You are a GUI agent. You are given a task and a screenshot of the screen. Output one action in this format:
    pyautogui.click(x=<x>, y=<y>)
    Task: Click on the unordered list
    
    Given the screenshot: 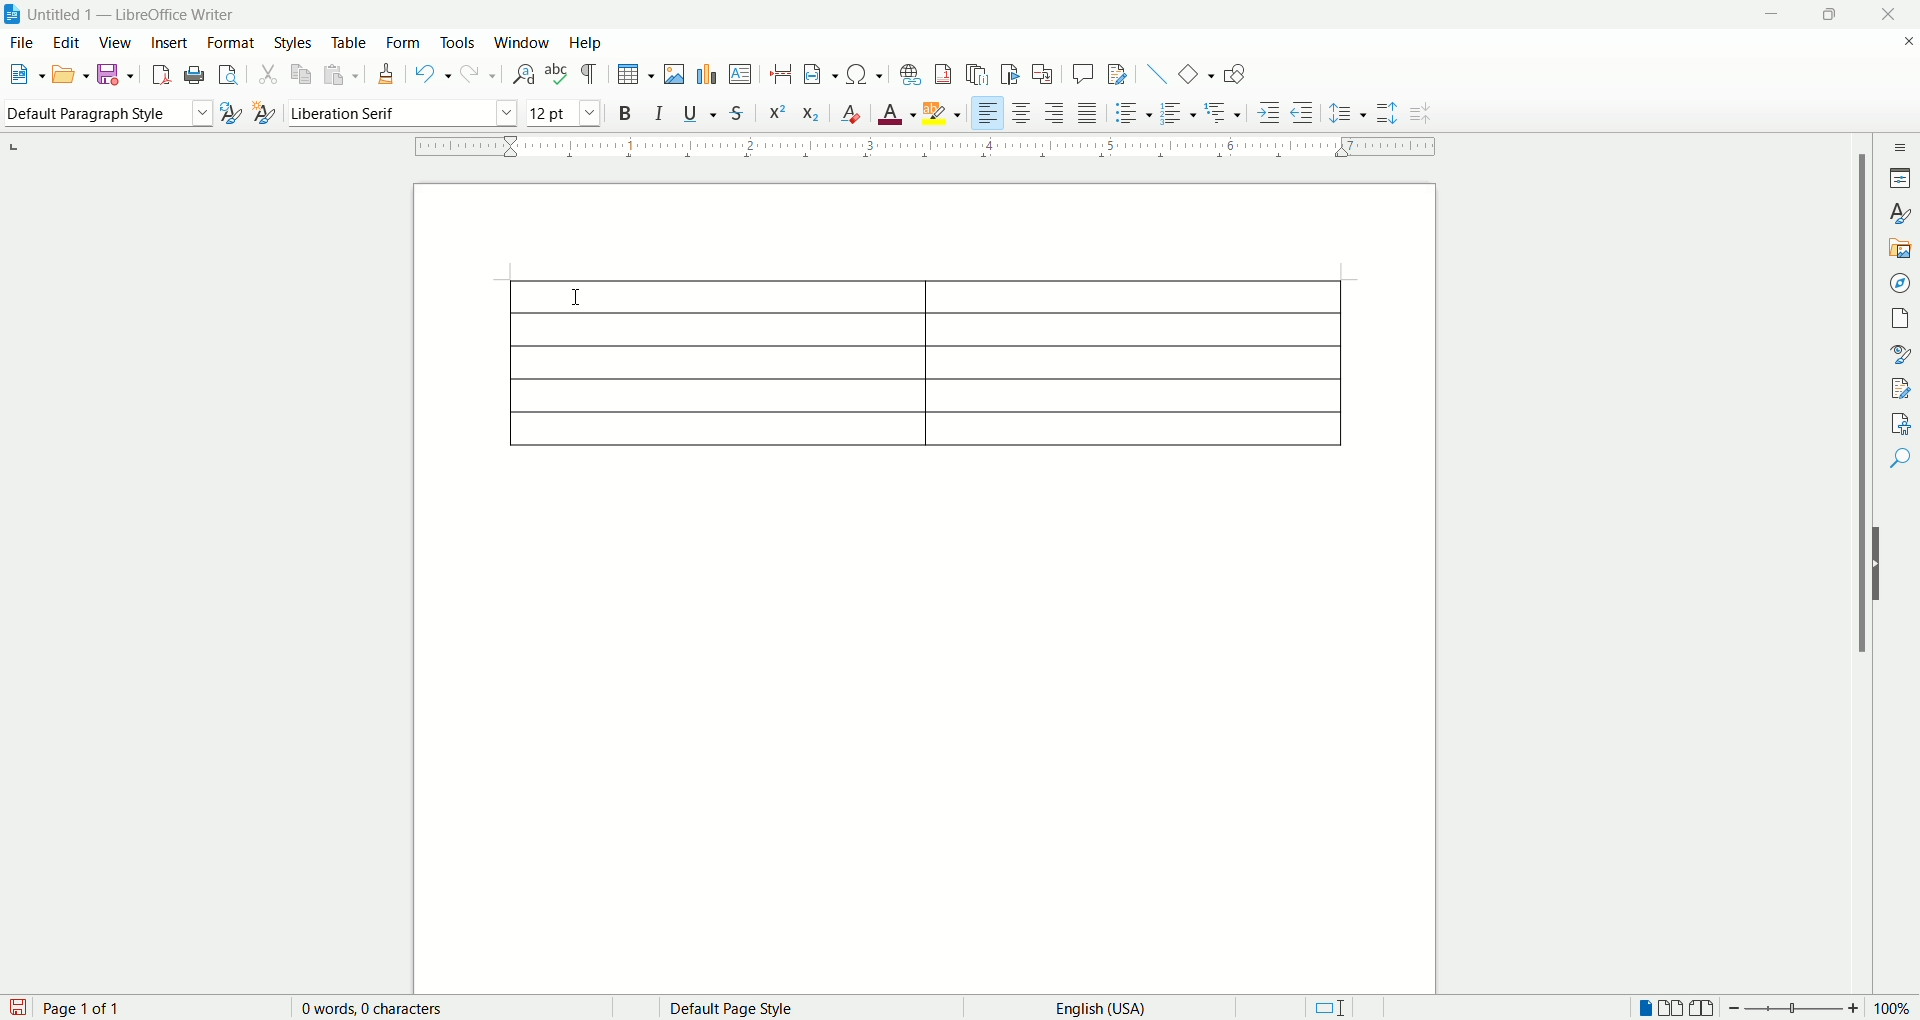 What is the action you would take?
    pyautogui.click(x=1132, y=112)
    